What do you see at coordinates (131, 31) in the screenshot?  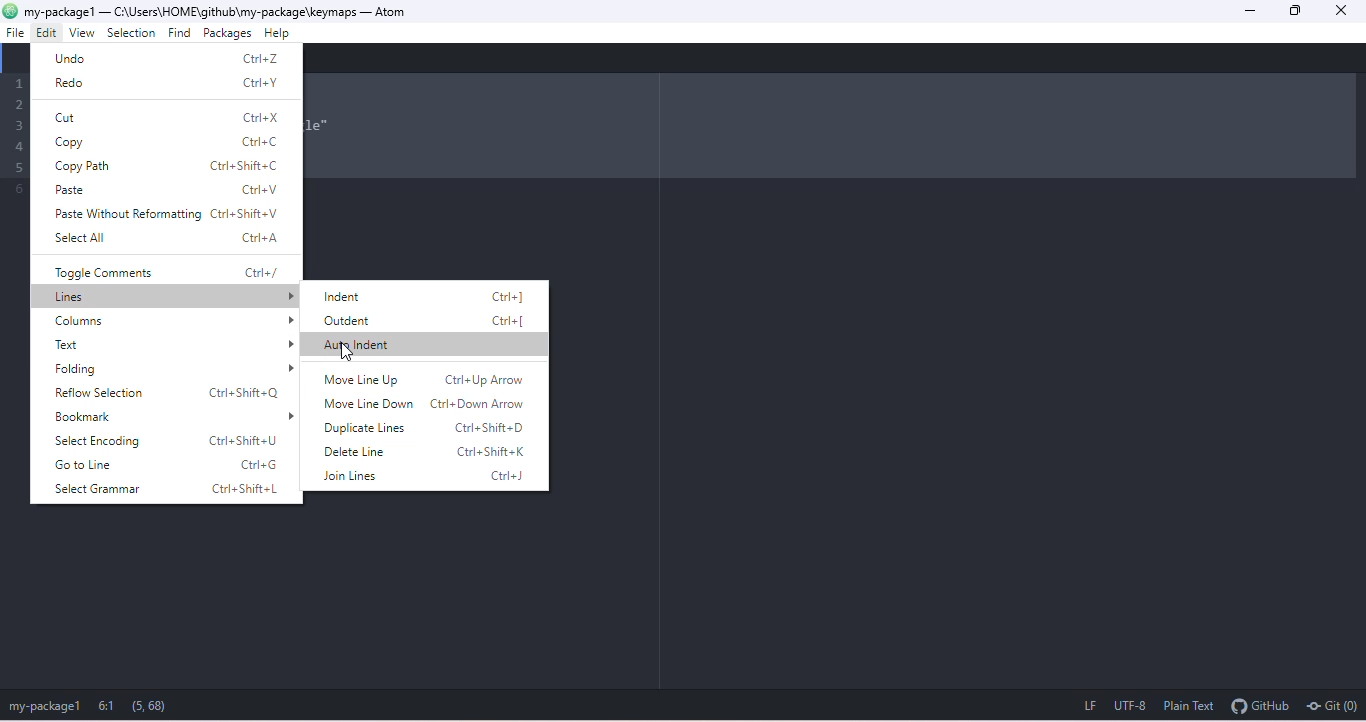 I see `selection` at bounding box center [131, 31].